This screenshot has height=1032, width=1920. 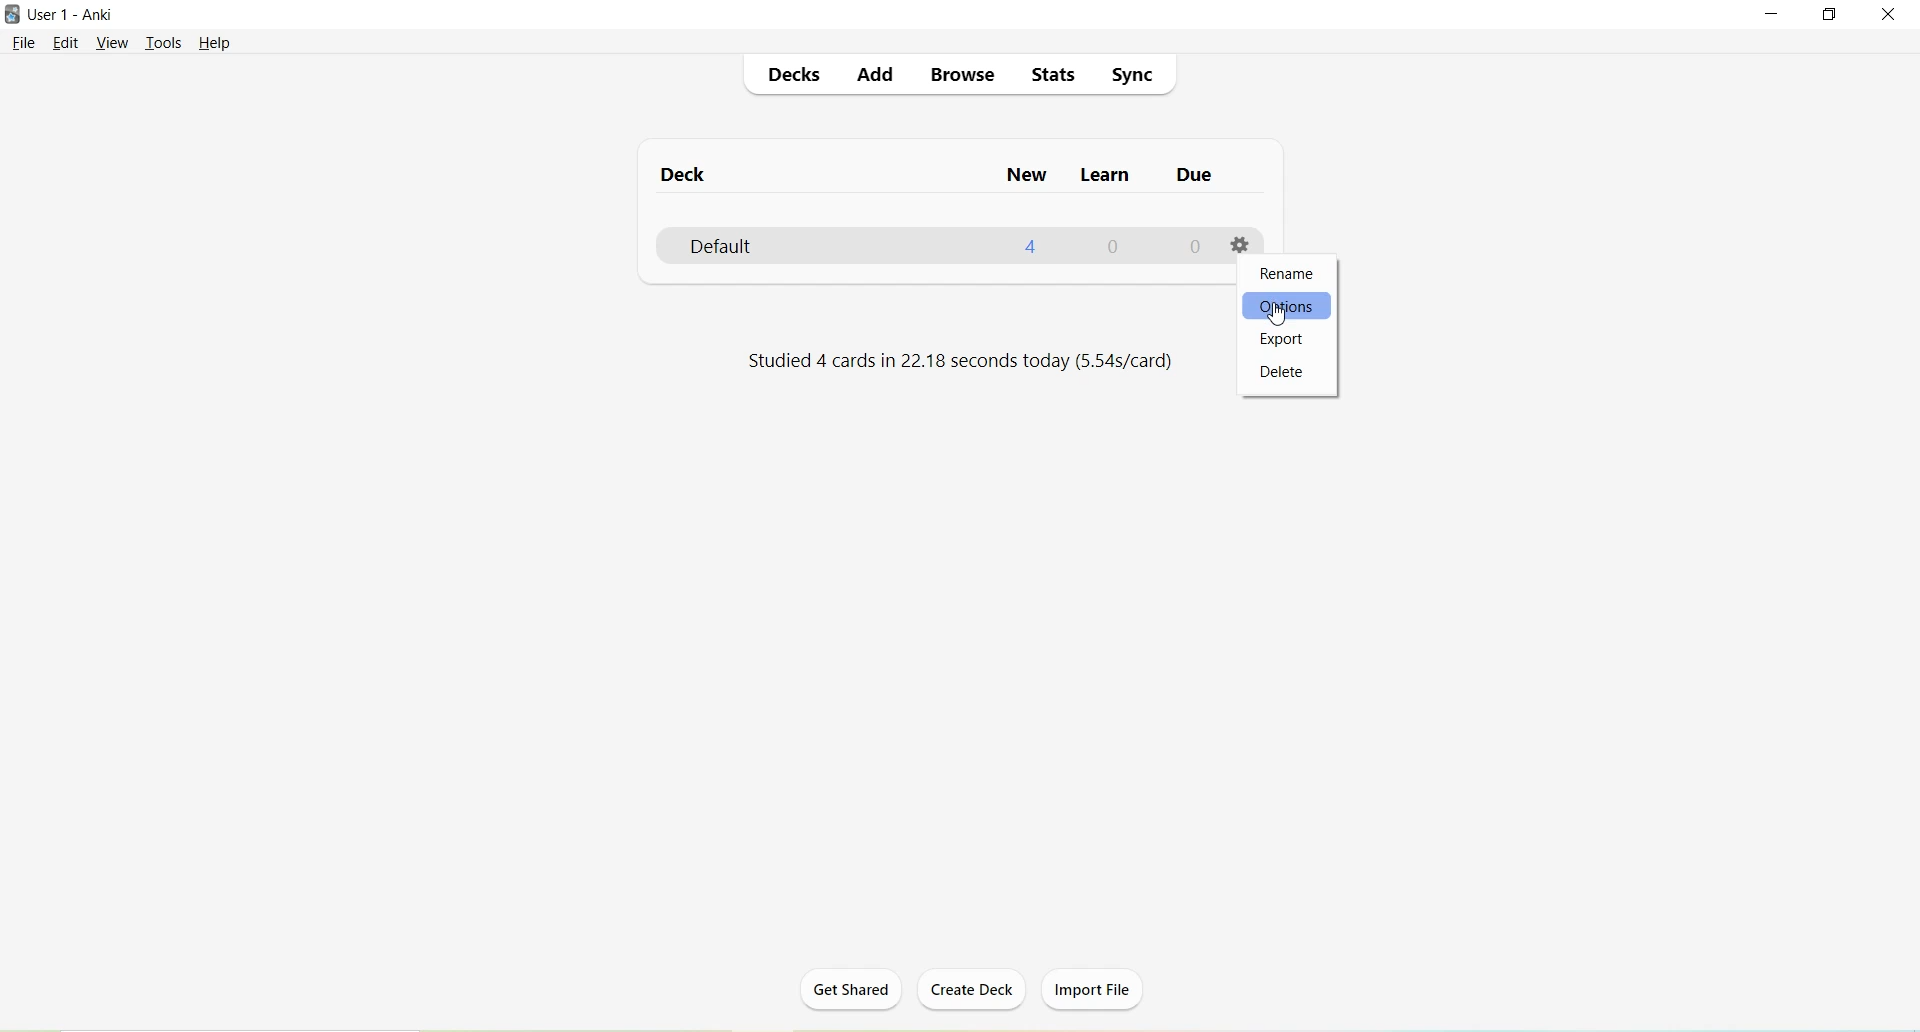 What do you see at coordinates (1131, 77) in the screenshot?
I see `Sync` at bounding box center [1131, 77].